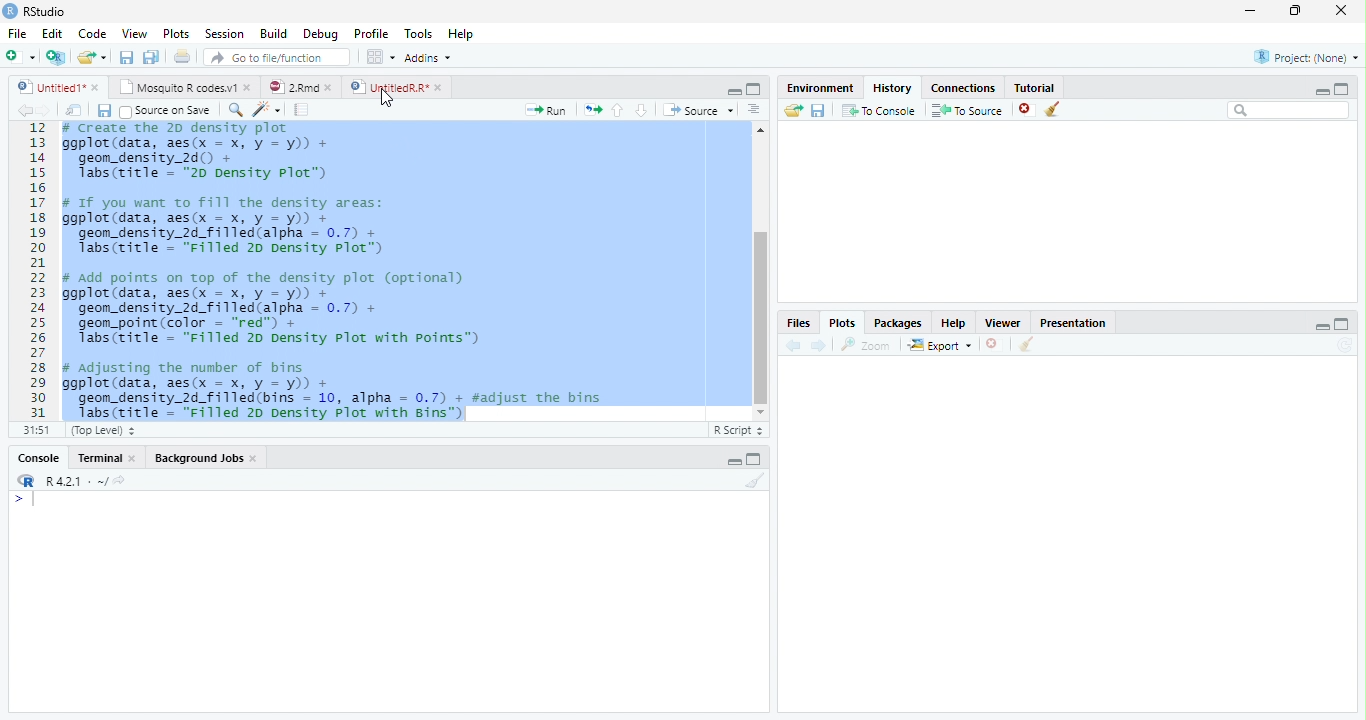  What do you see at coordinates (163, 111) in the screenshot?
I see `Source on Save` at bounding box center [163, 111].